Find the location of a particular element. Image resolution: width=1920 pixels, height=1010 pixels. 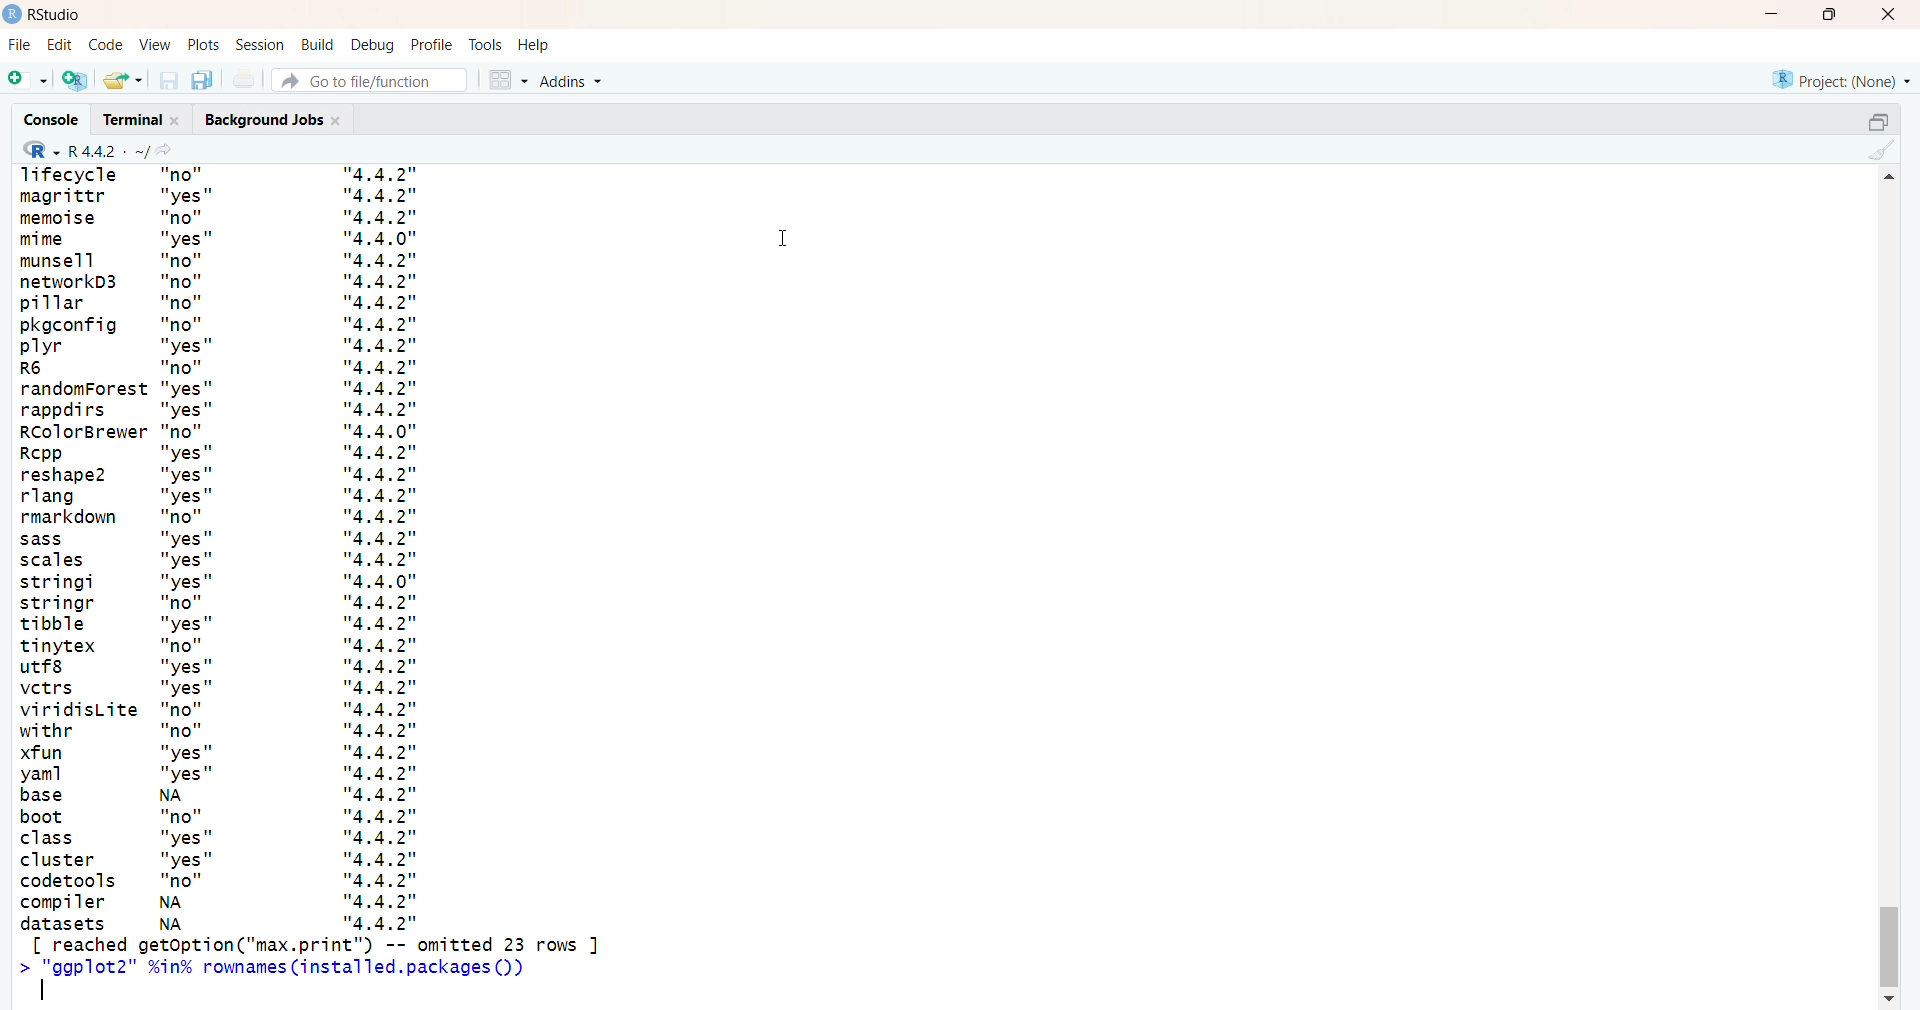

terminal is located at coordinates (141, 118).